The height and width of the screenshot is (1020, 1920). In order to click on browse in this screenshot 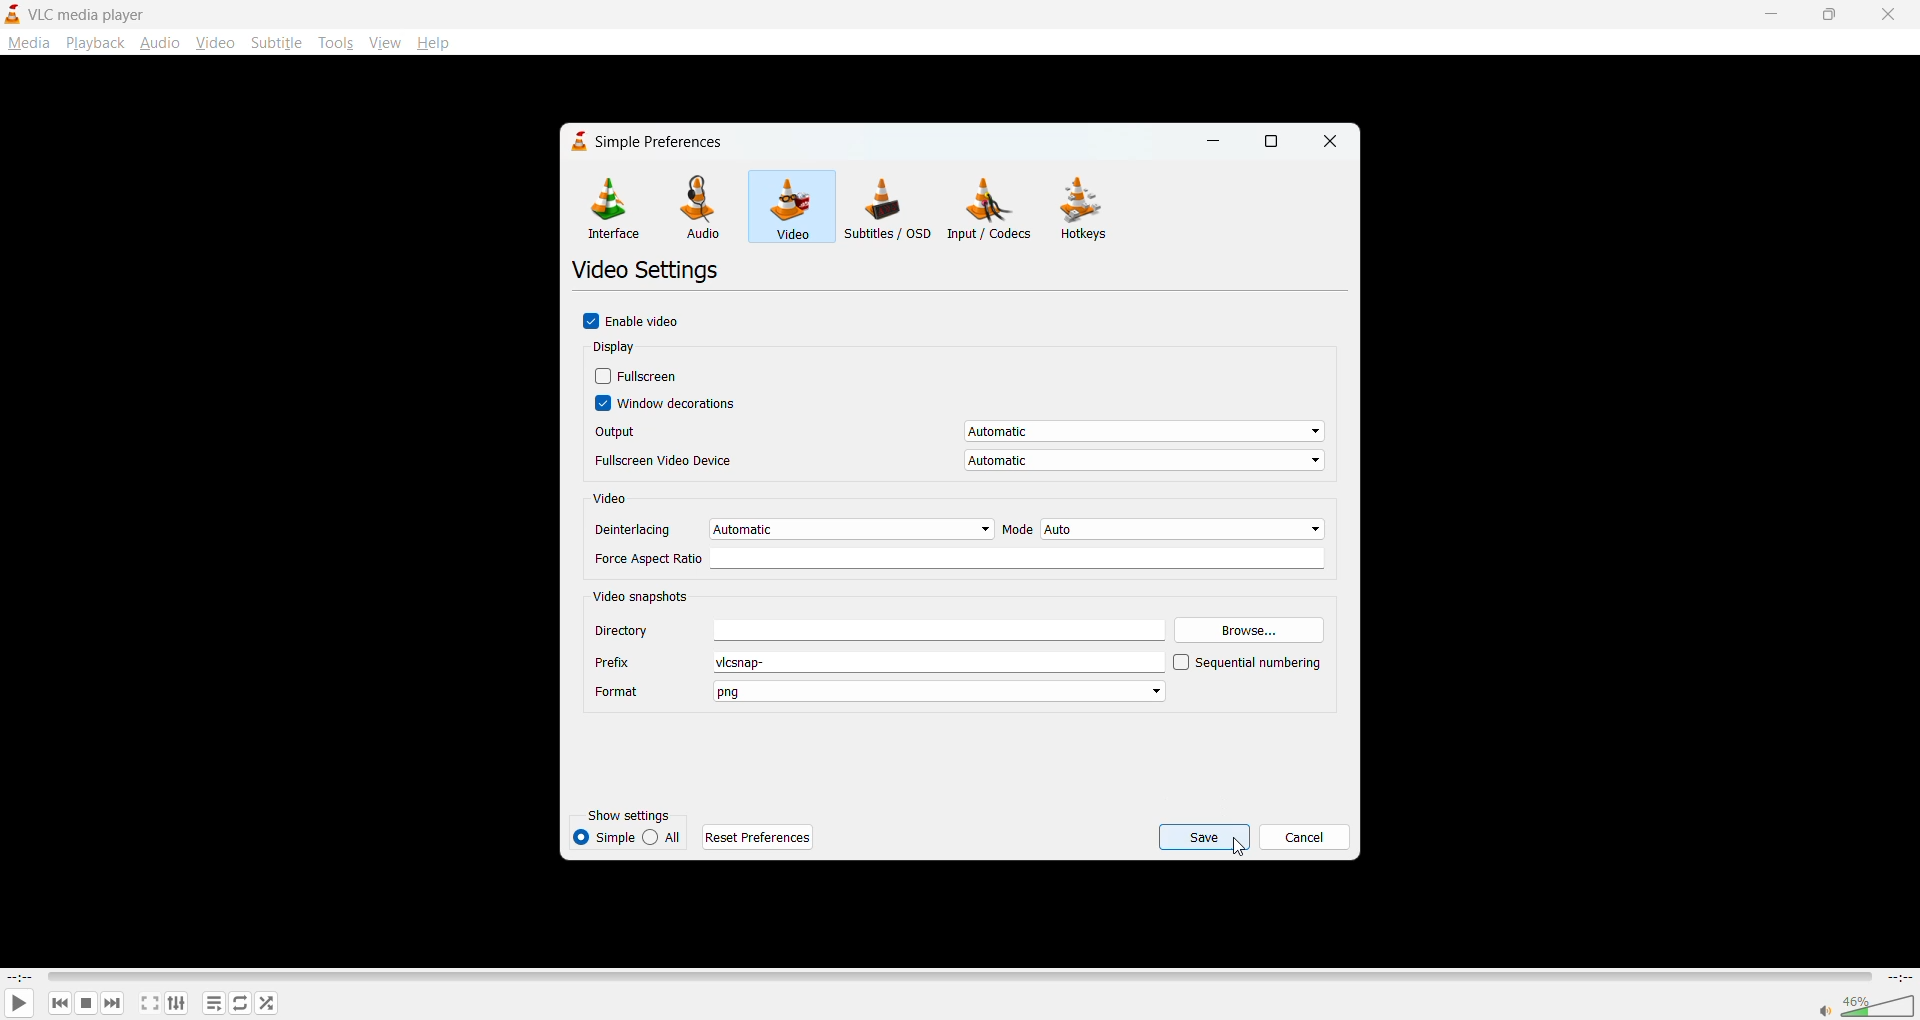, I will do `click(1250, 628)`.